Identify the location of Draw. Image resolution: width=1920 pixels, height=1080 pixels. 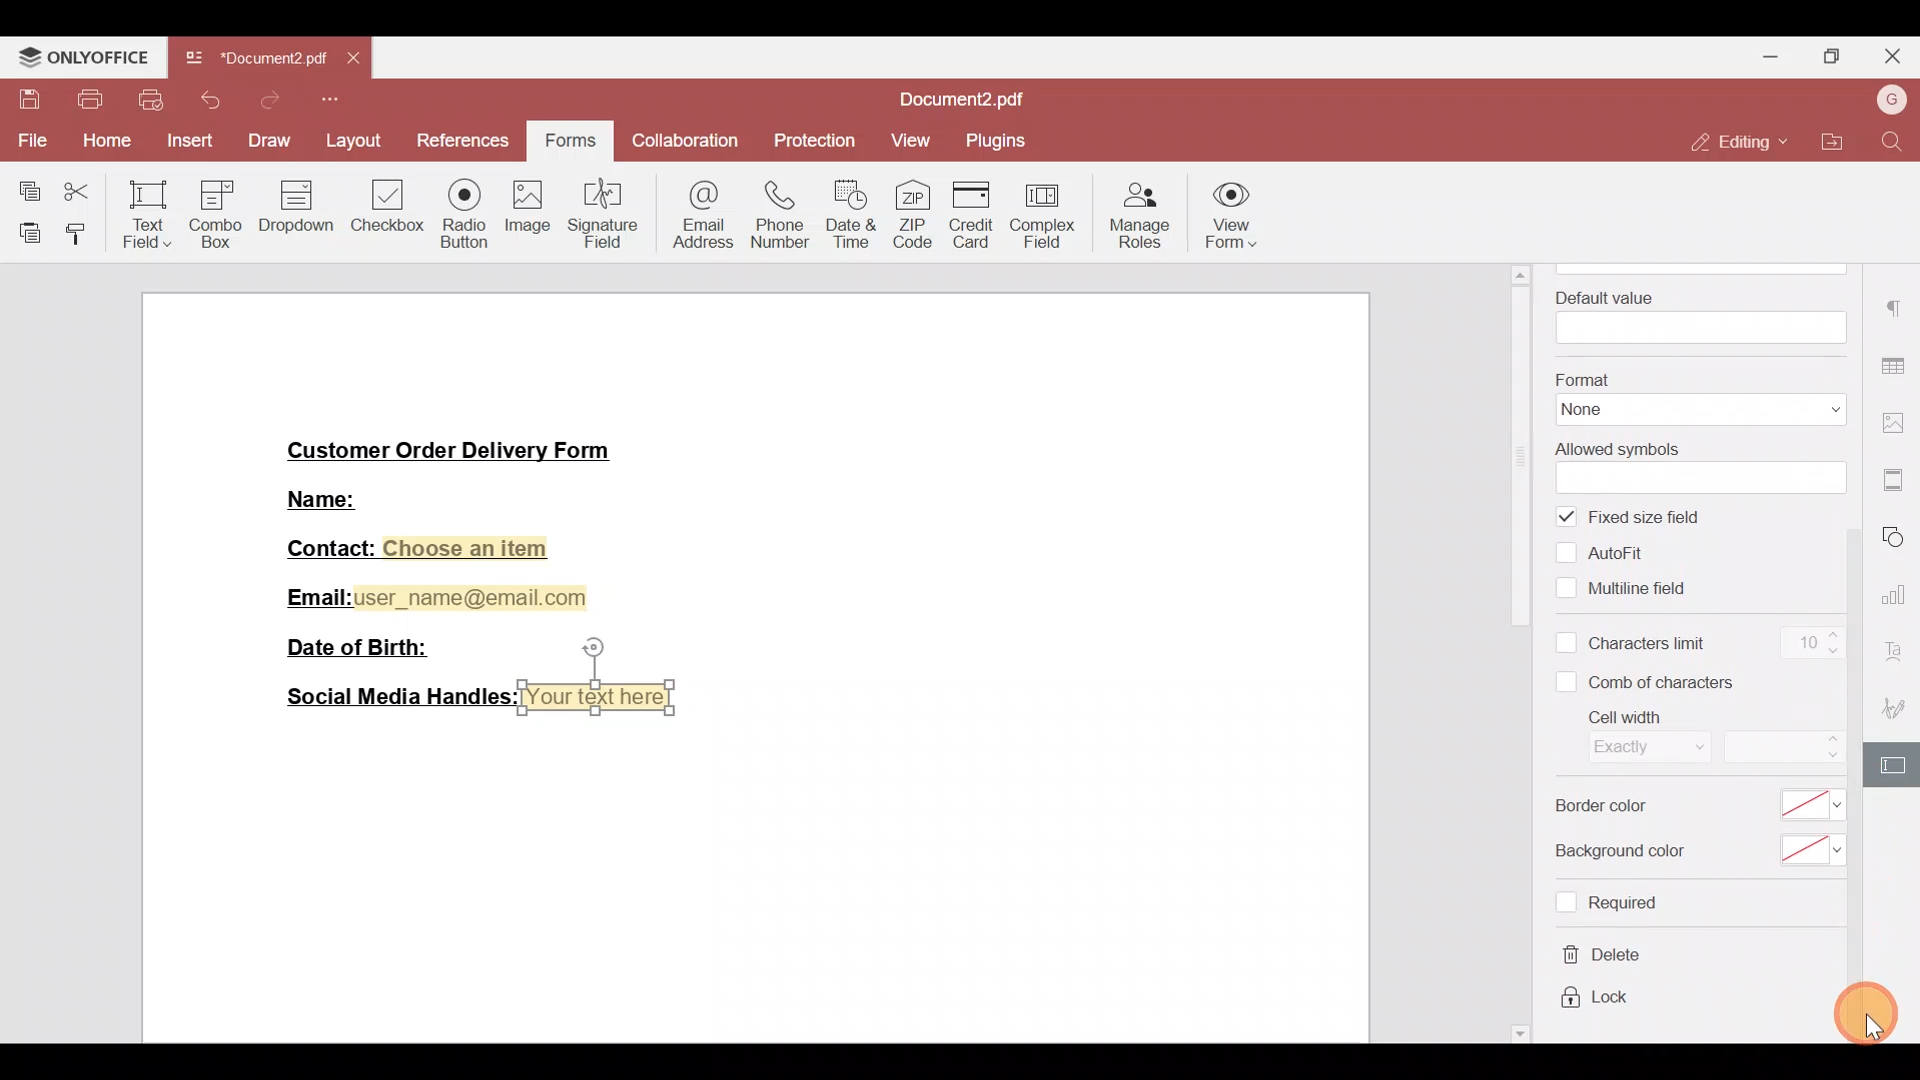
(269, 139).